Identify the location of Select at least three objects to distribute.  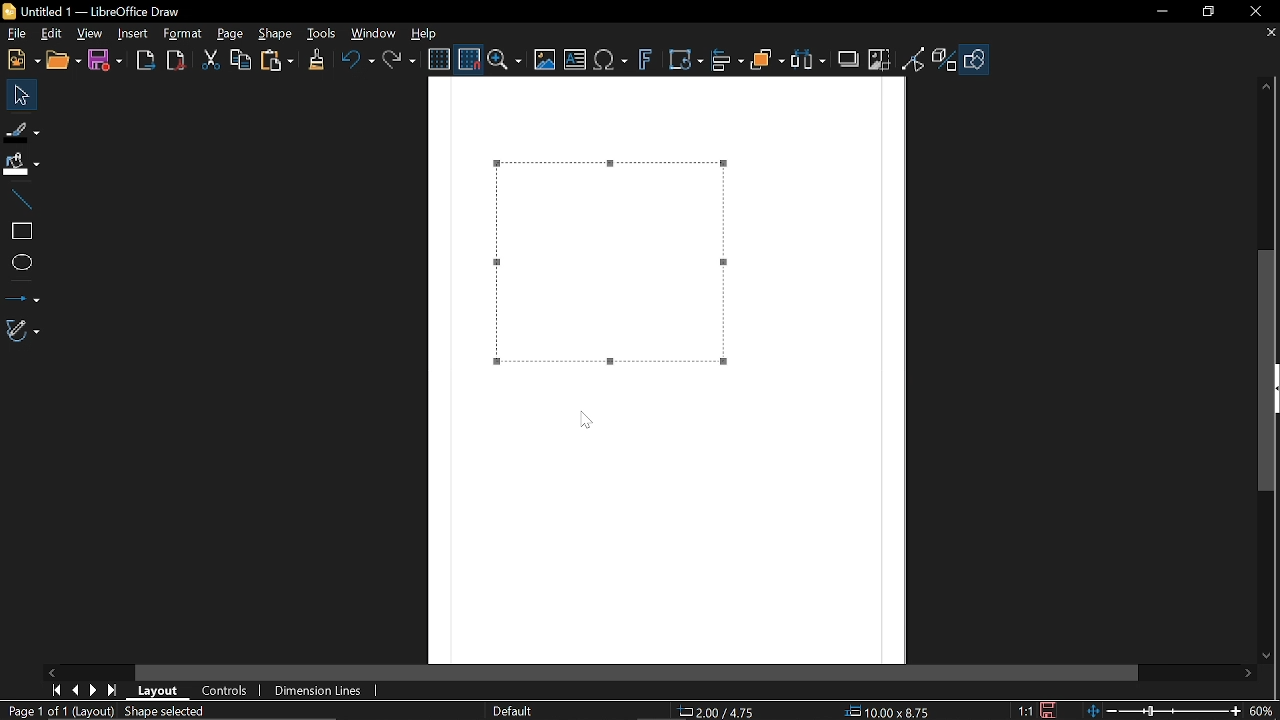
(809, 60).